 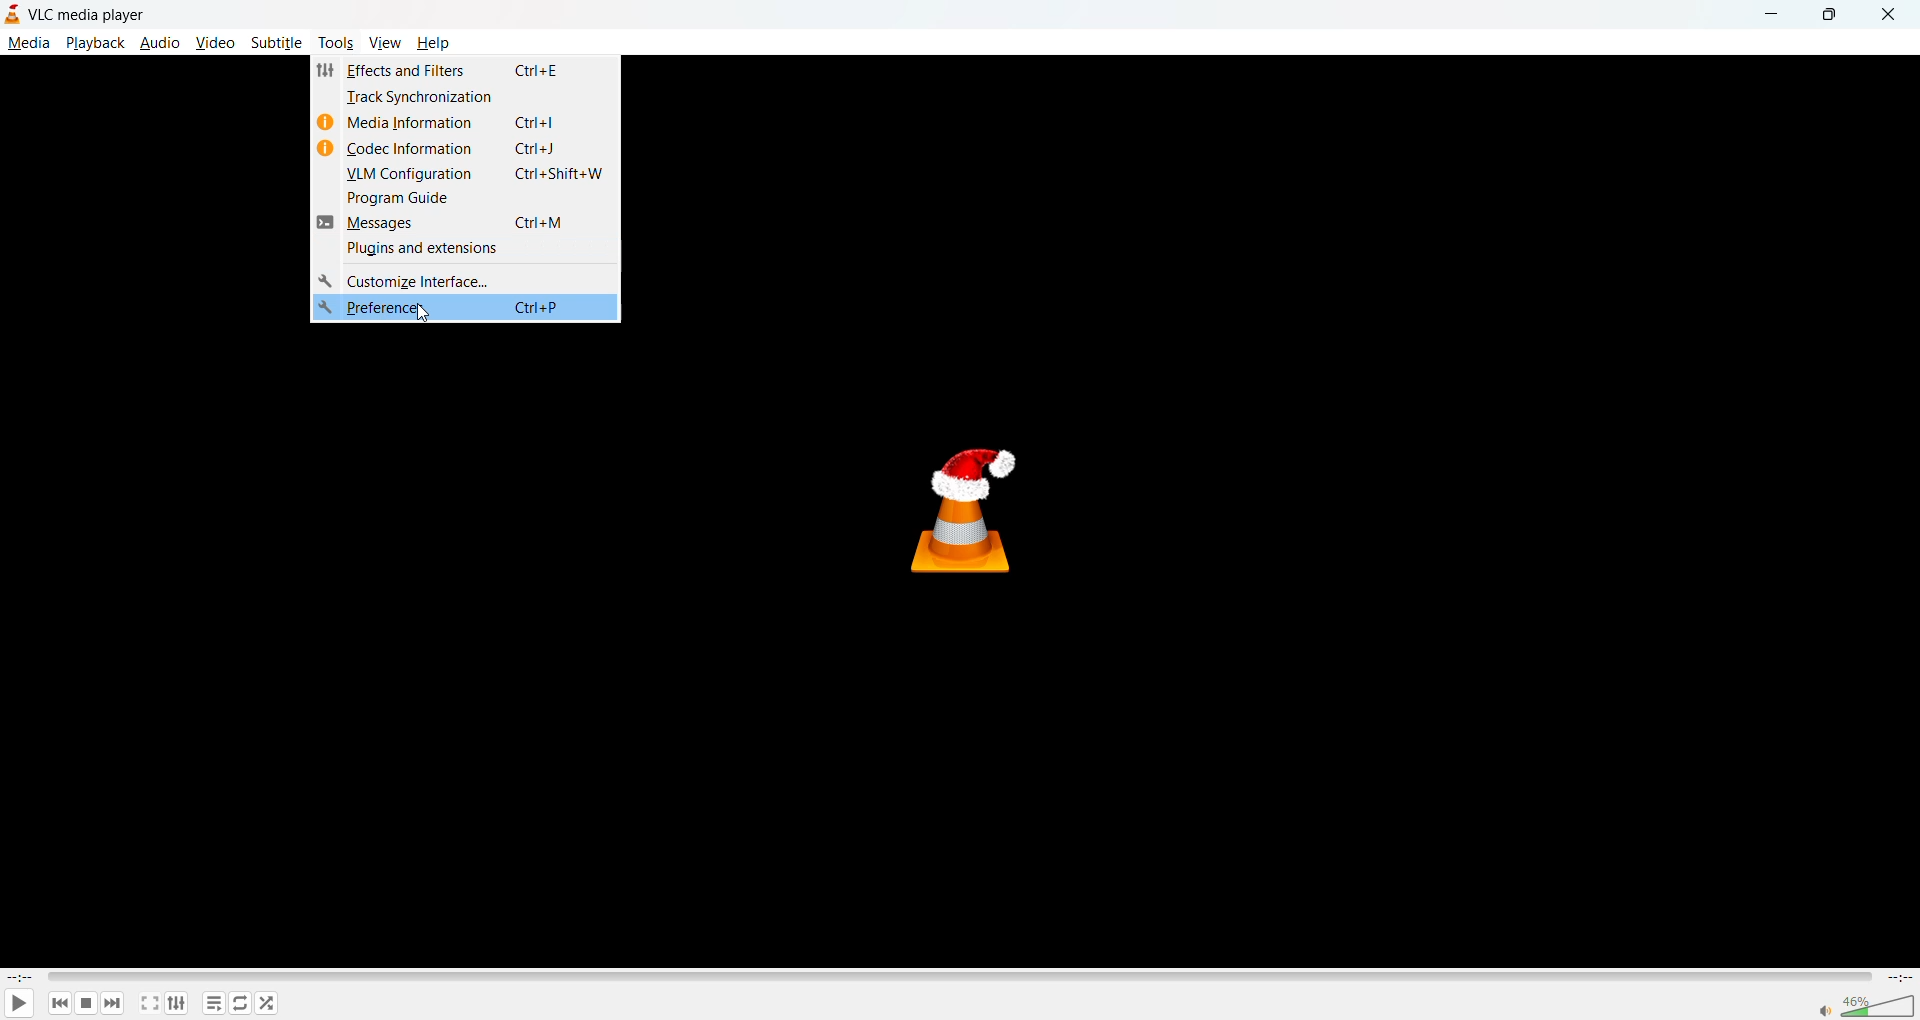 I want to click on playlist, so click(x=215, y=1003).